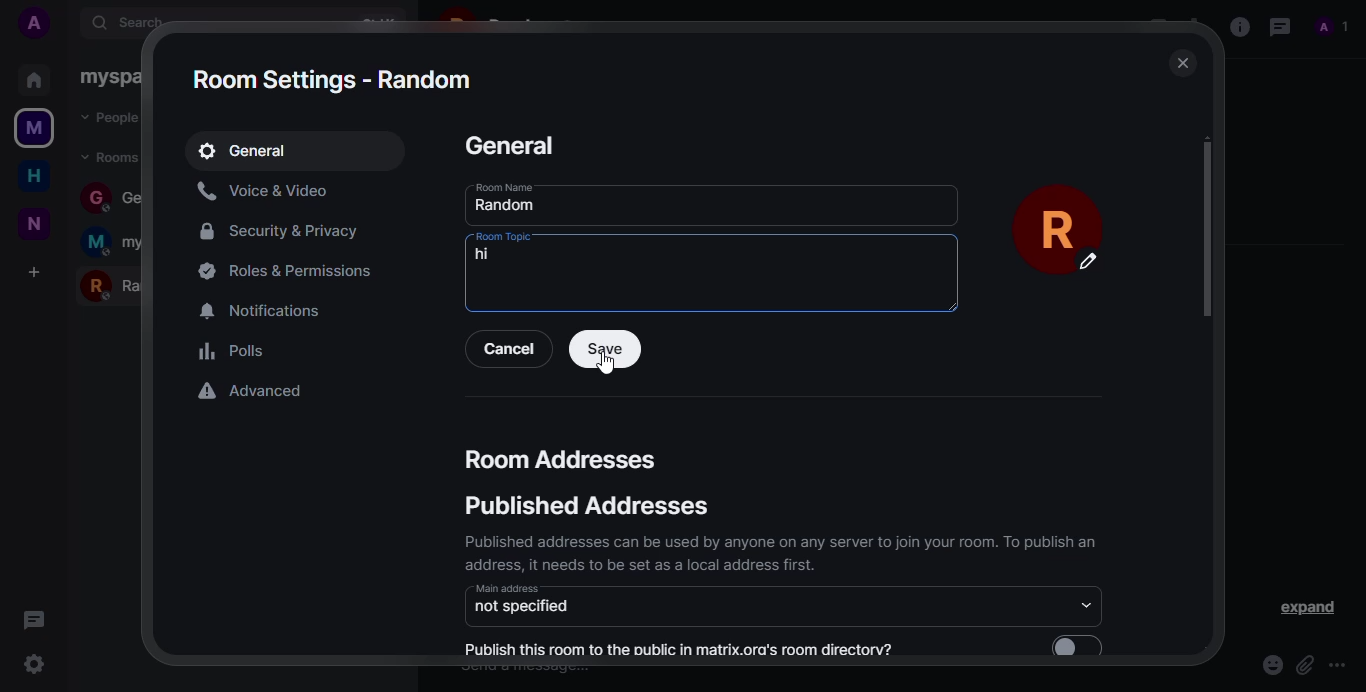  I want to click on polls, so click(231, 351).